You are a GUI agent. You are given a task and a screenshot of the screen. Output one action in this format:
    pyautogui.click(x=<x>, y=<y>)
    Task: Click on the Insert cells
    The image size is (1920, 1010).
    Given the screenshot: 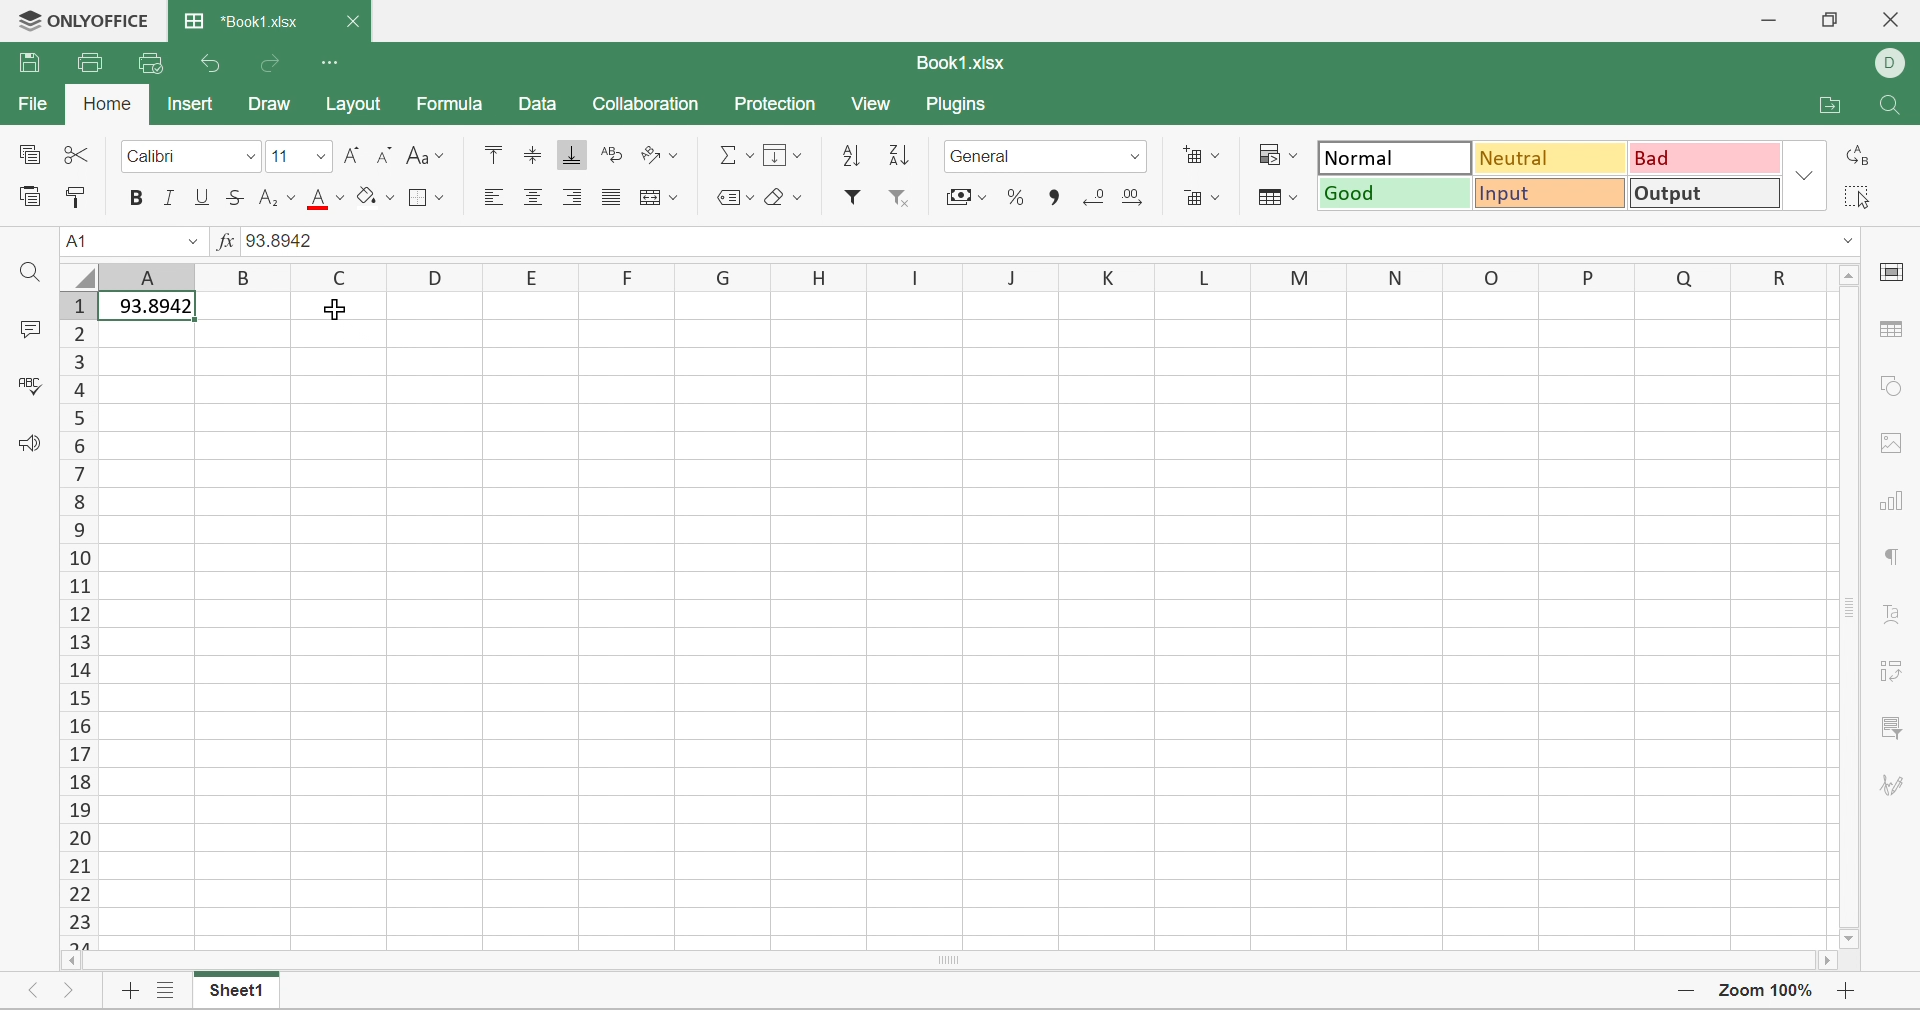 What is the action you would take?
    pyautogui.click(x=1200, y=153)
    